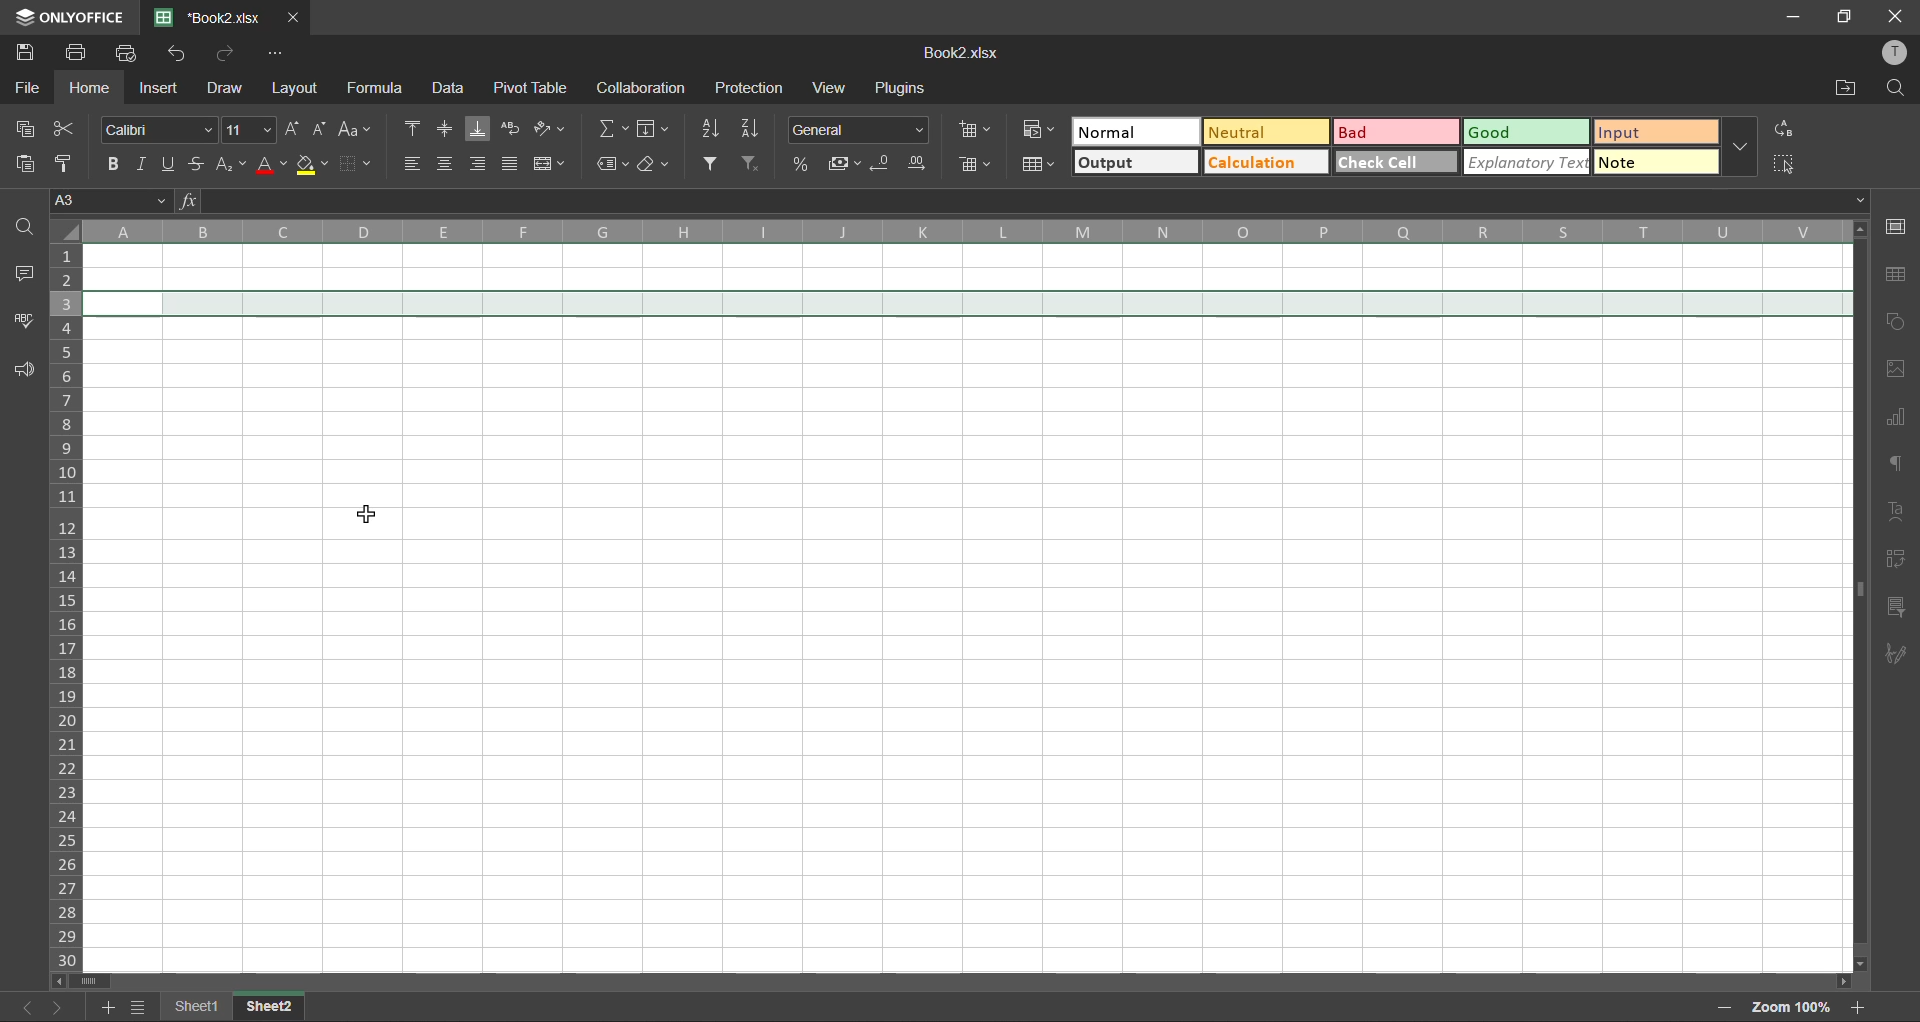 This screenshot has height=1022, width=1920. What do you see at coordinates (752, 87) in the screenshot?
I see `protection` at bounding box center [752, 87].